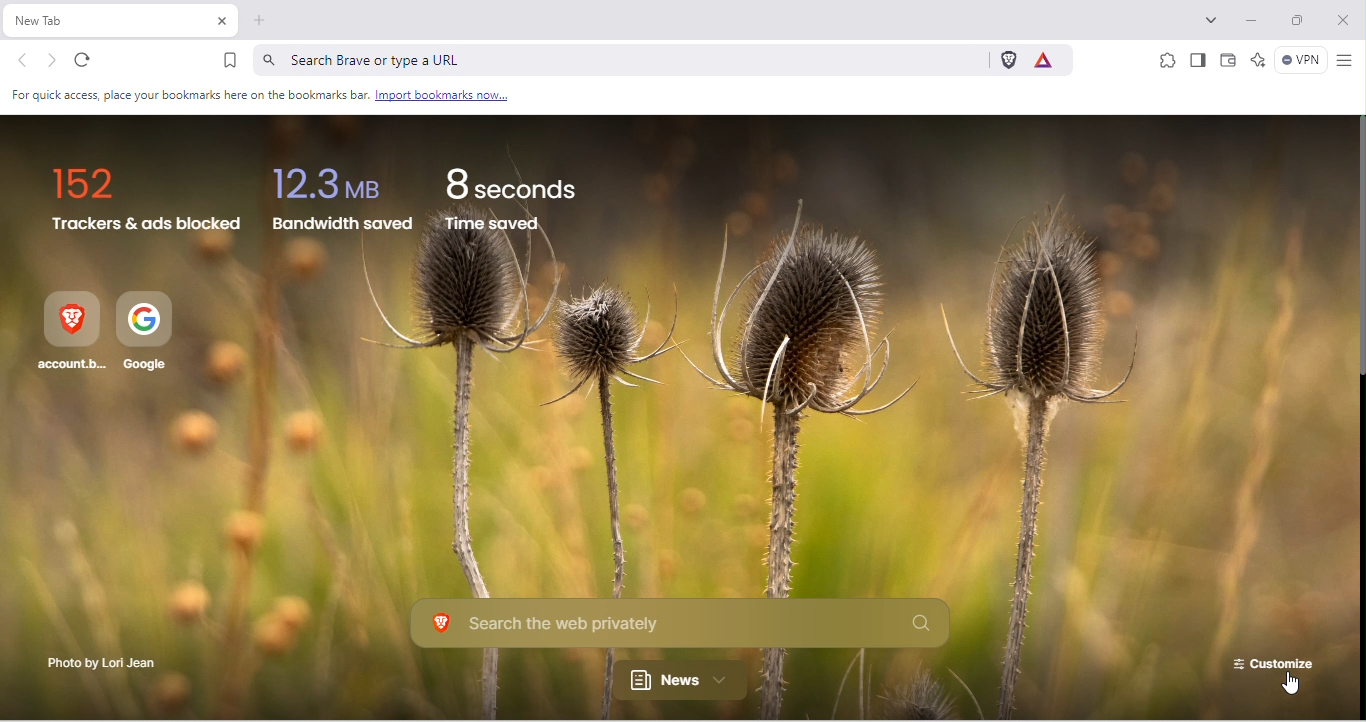 This screenshot has height=722, width=1366. I want to click on Click to go forward, so click(52, 60).